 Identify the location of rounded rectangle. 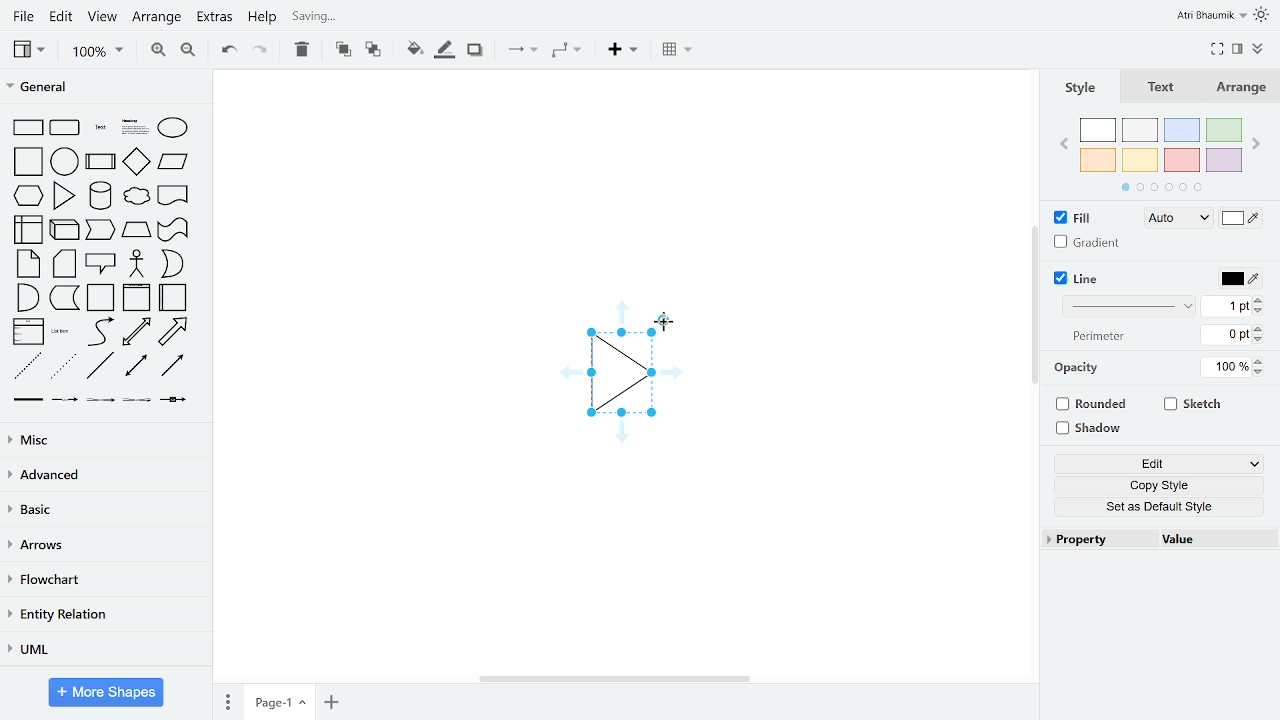
(66, 128).